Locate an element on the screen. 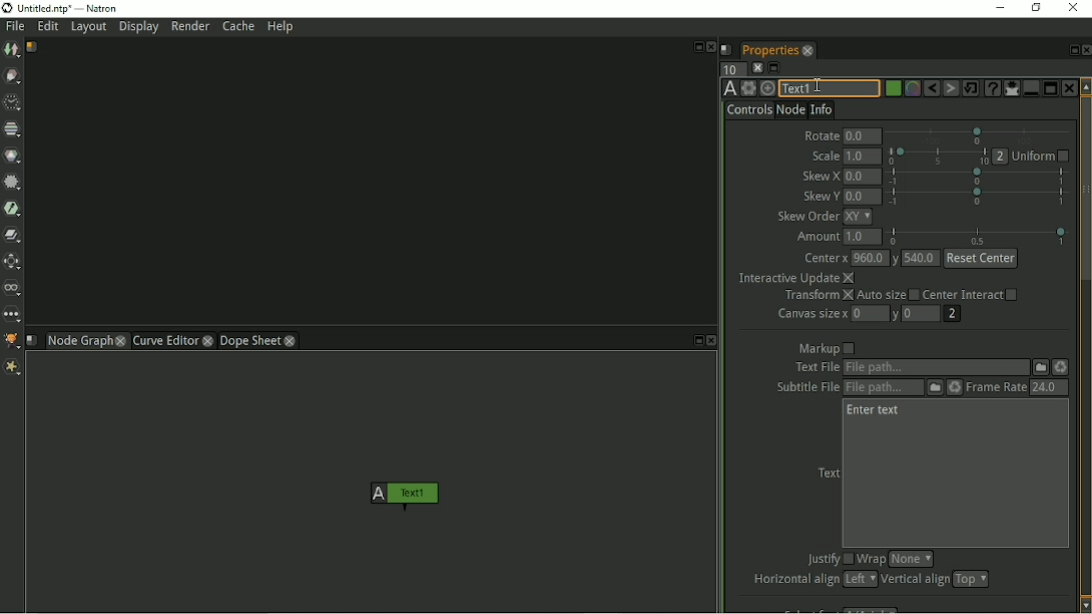 The image size is (1092, 614). Enter text is located at coordinates (874, 411).